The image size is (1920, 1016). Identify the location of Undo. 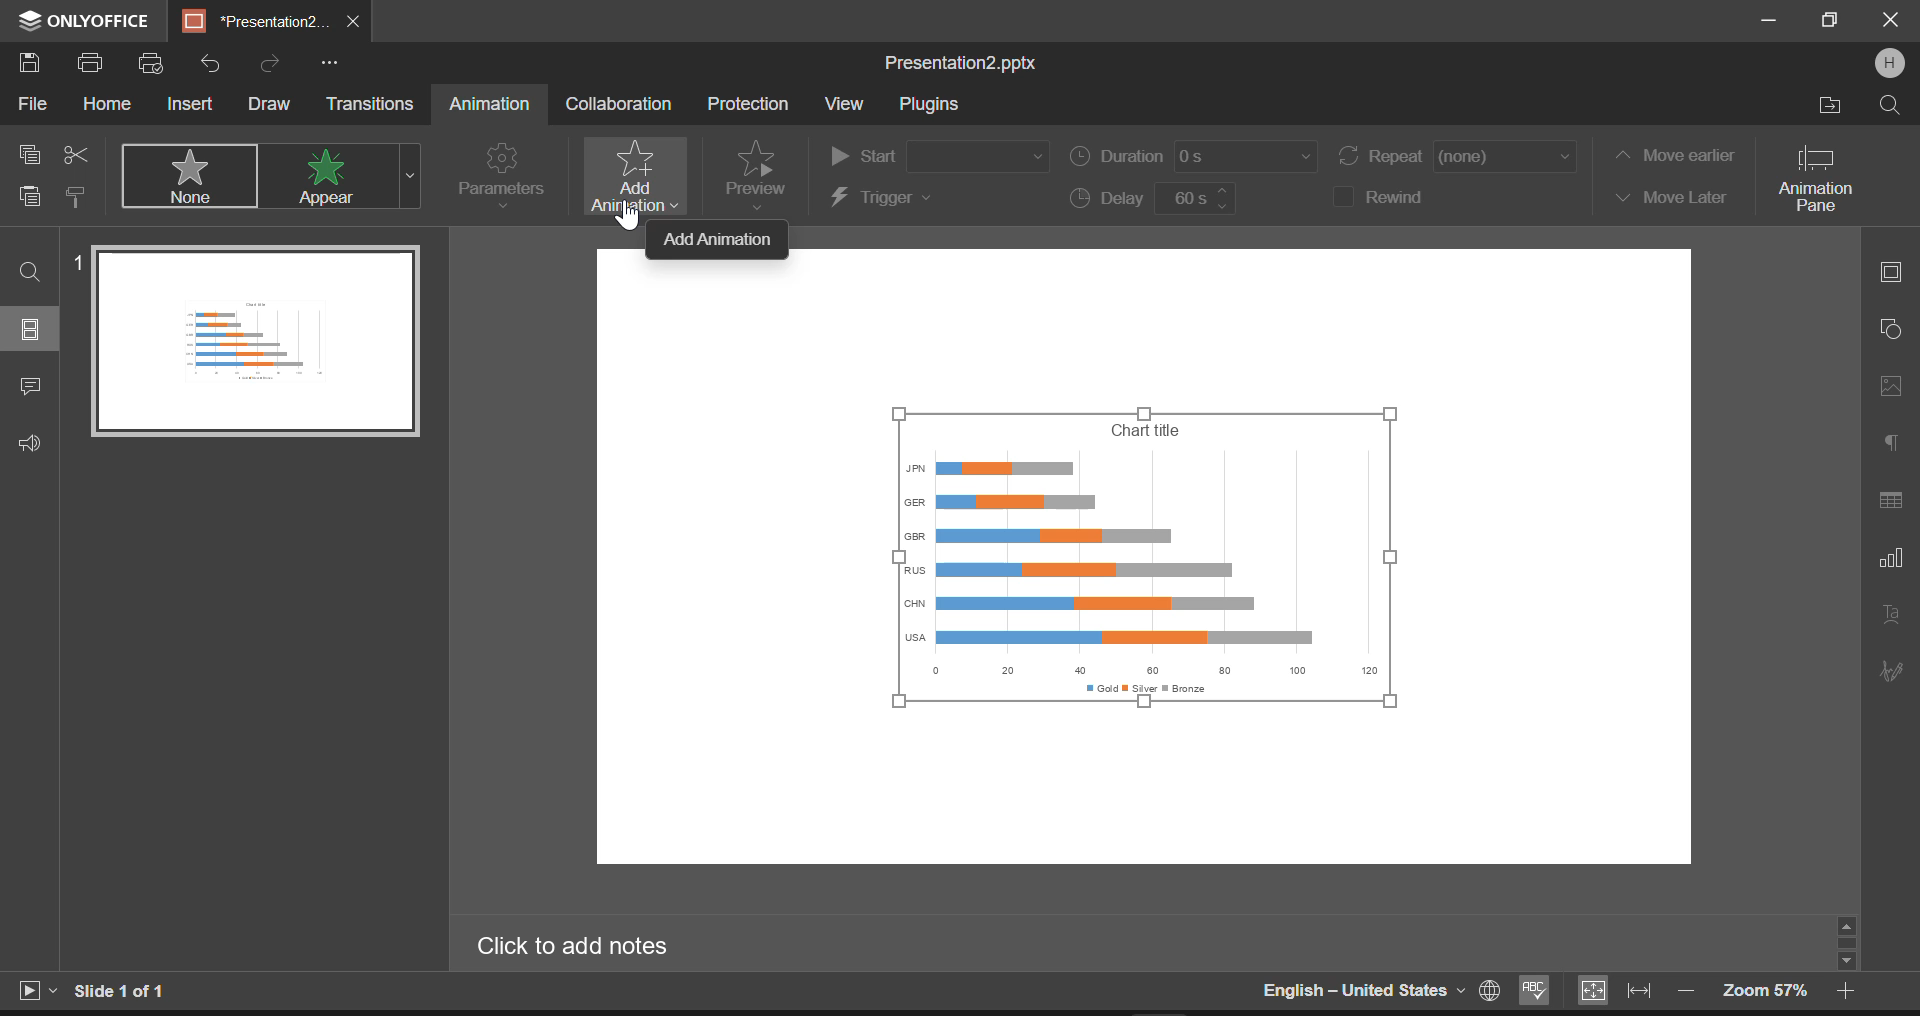
(211, 59).